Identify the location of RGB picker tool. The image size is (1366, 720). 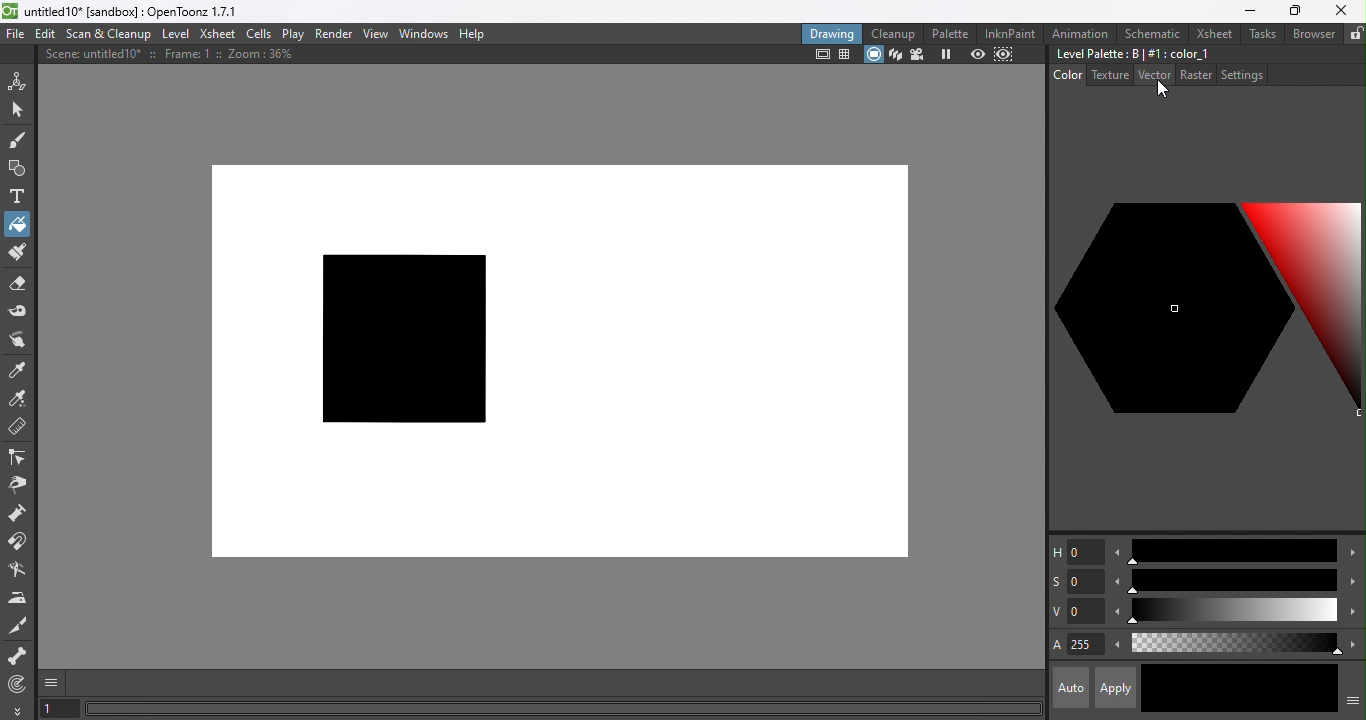
(18, 398).